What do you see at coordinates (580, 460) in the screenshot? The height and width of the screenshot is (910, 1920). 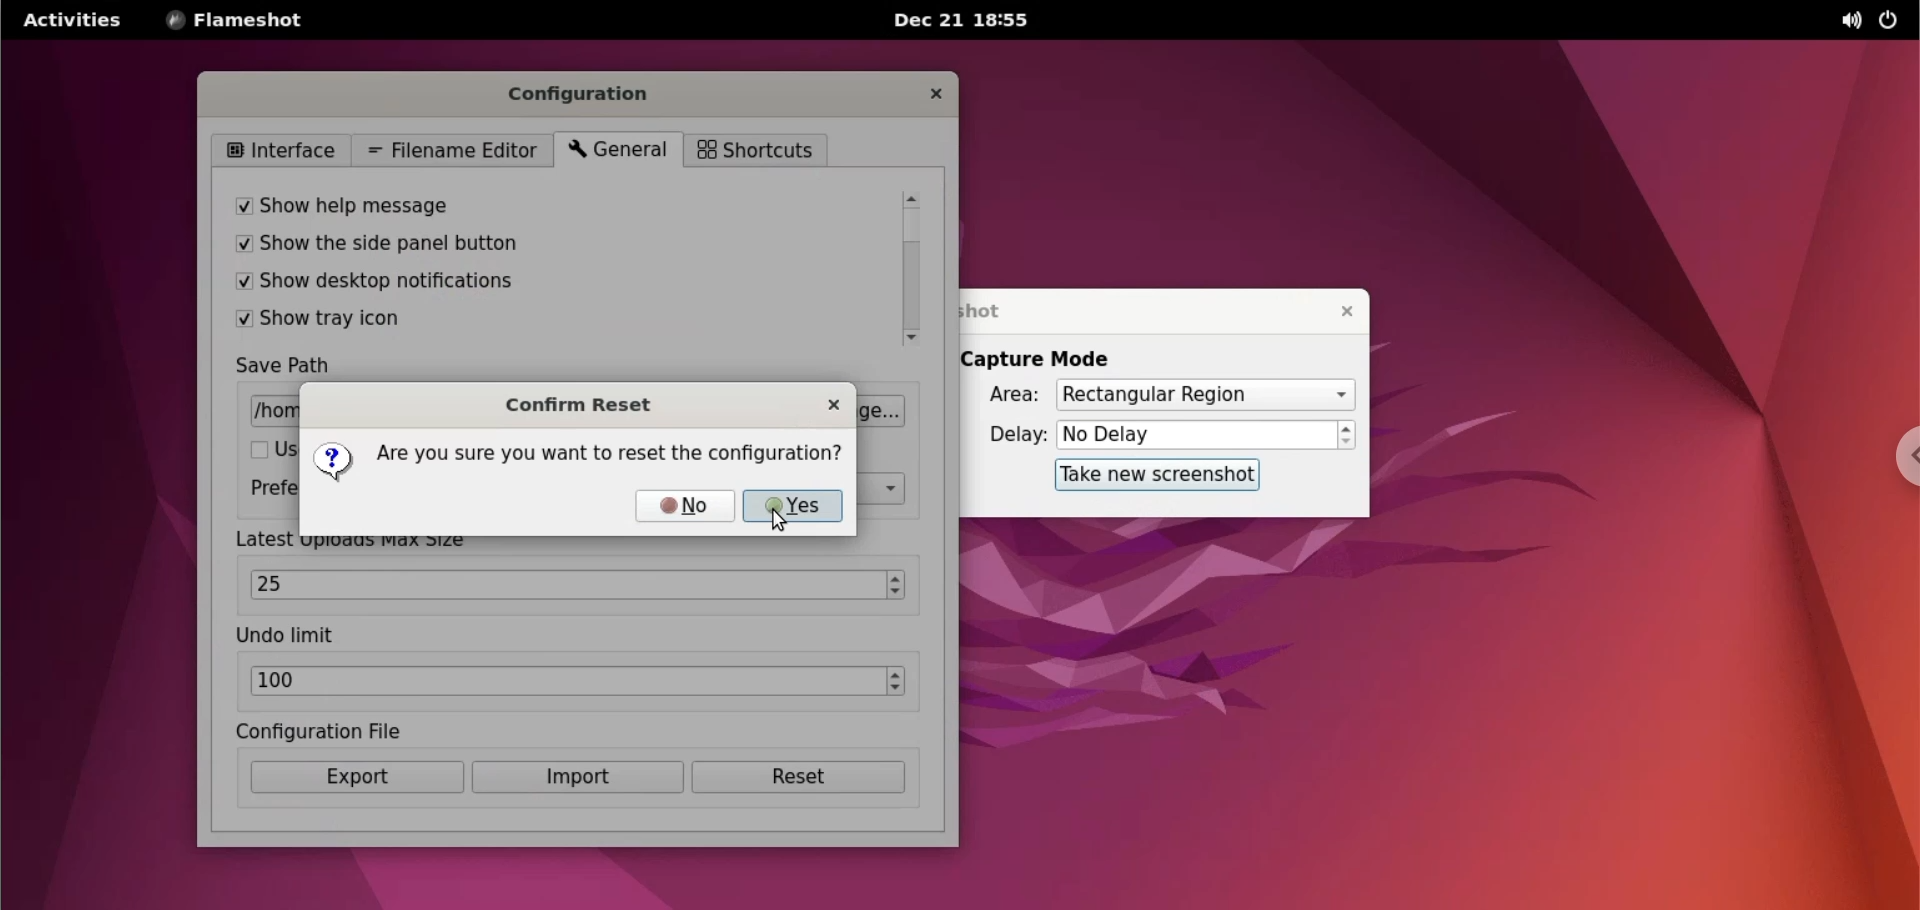 I see `Are you sure you want to reset the confirmation?` at bounding box center [580, 460].